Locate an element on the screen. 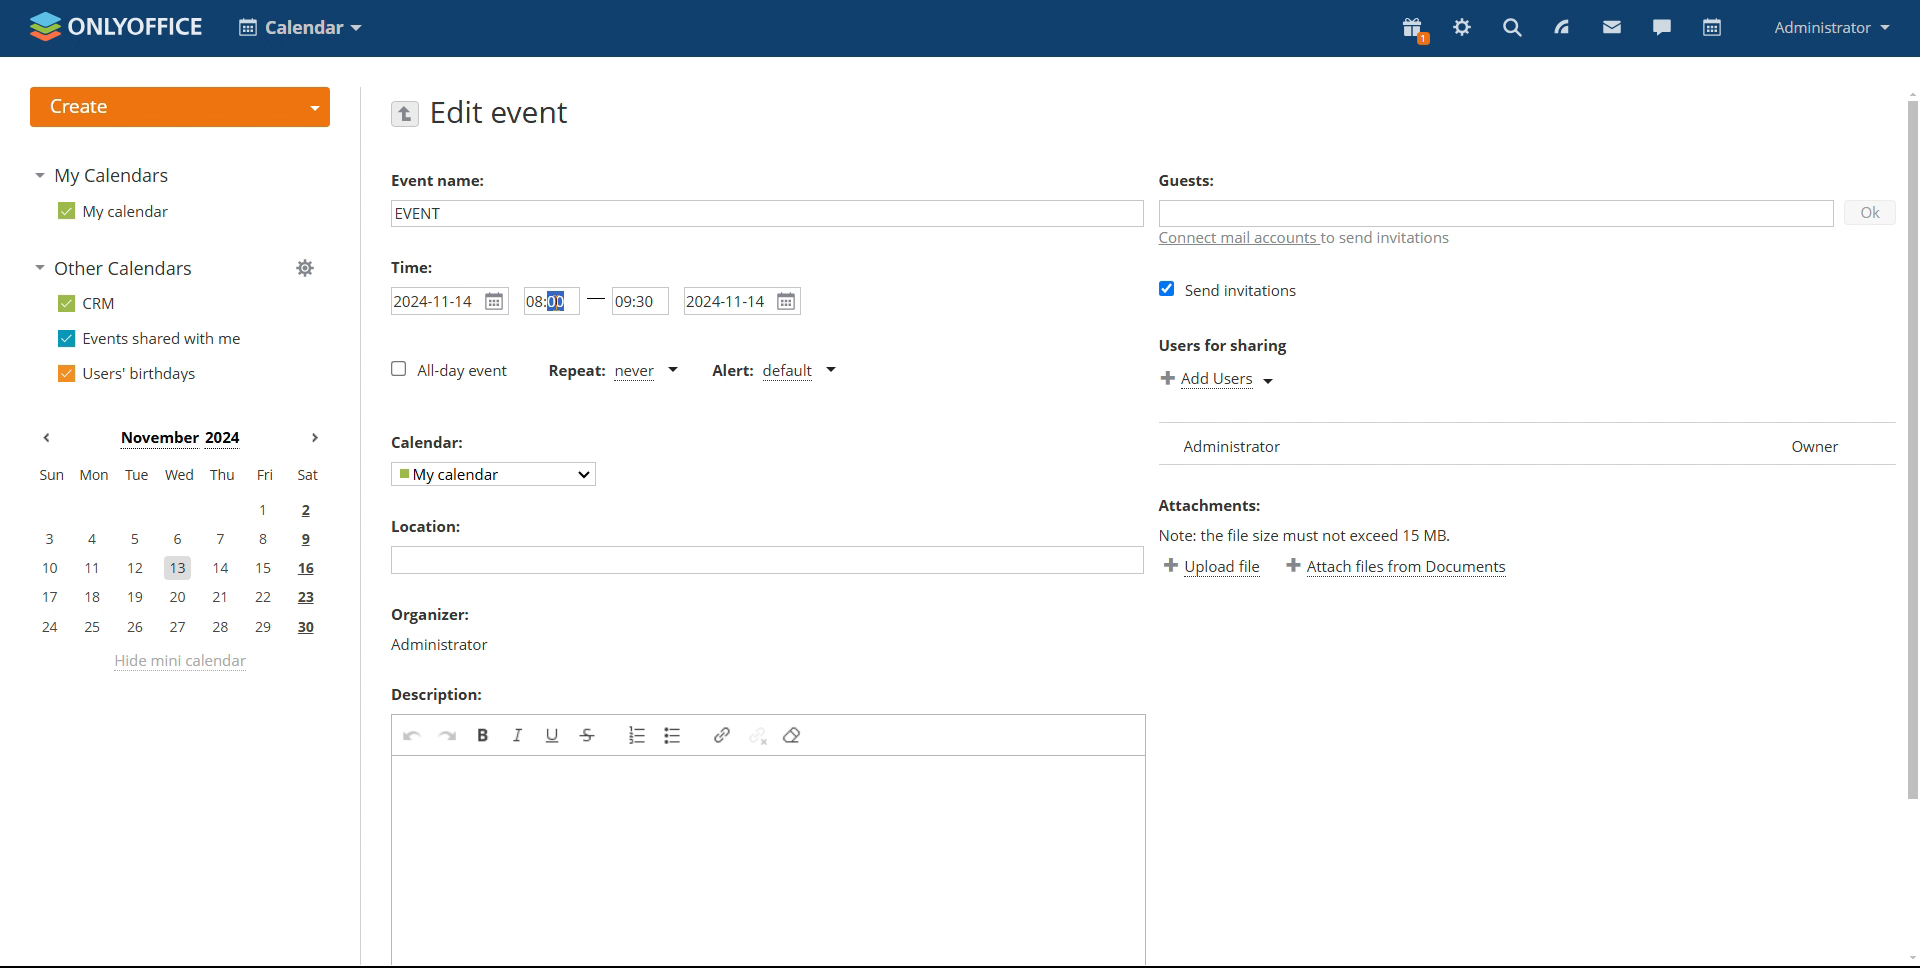  guests is located at coordinates (1188, 181).